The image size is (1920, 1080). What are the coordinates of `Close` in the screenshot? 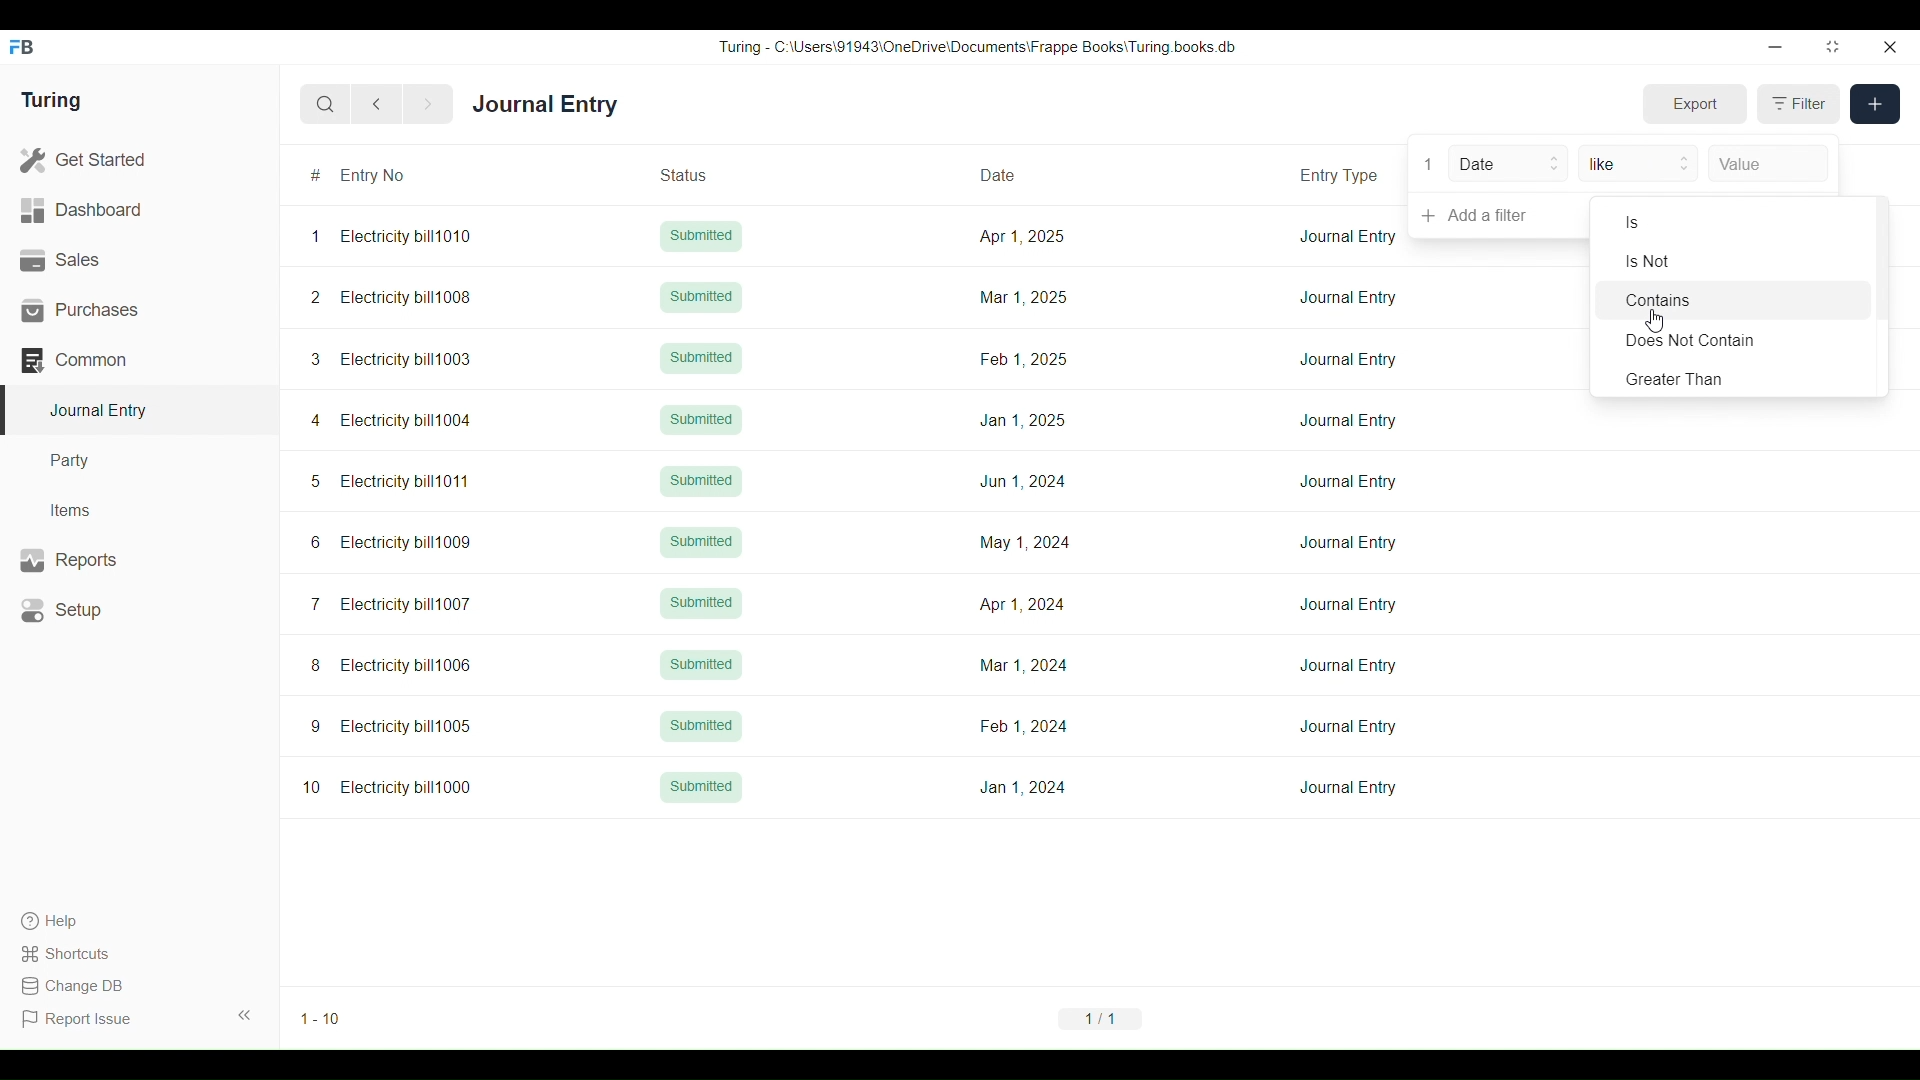 It's located at (1890, 47).